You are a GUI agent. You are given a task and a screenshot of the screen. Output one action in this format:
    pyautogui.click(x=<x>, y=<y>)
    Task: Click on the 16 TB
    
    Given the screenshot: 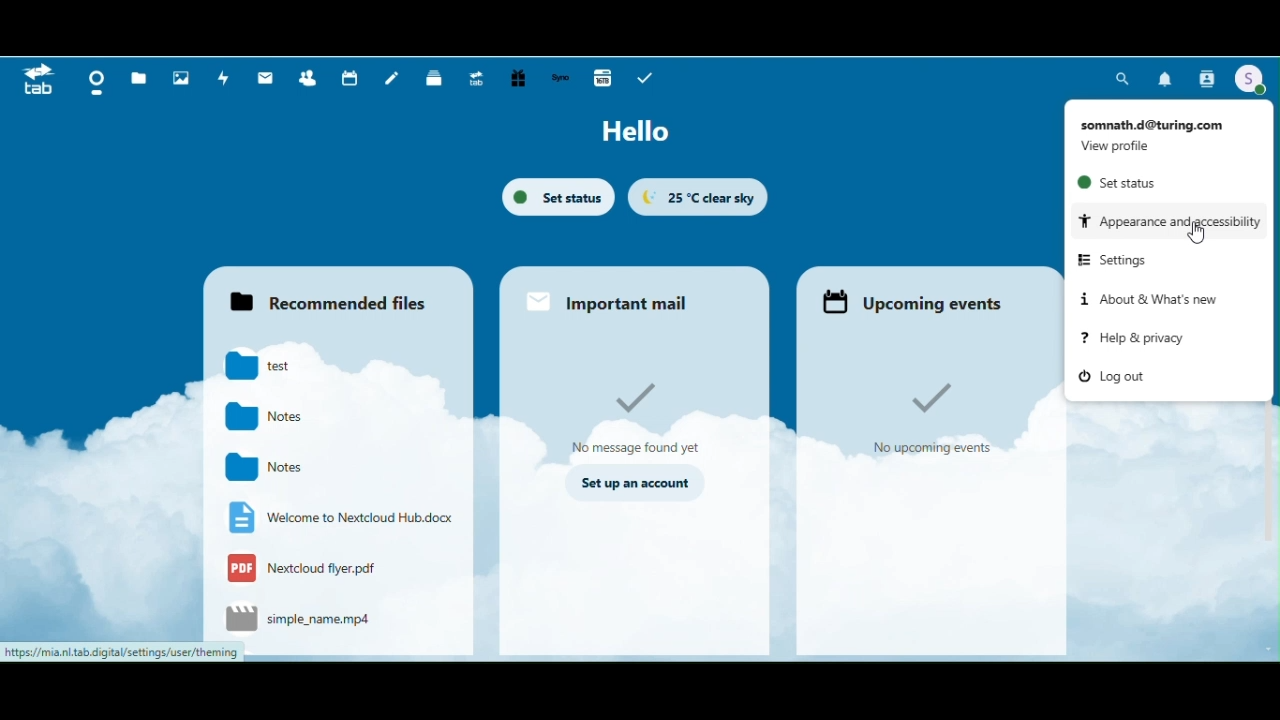 What is the action you would take?
    pyautogui.click(x=602, y=80)
    